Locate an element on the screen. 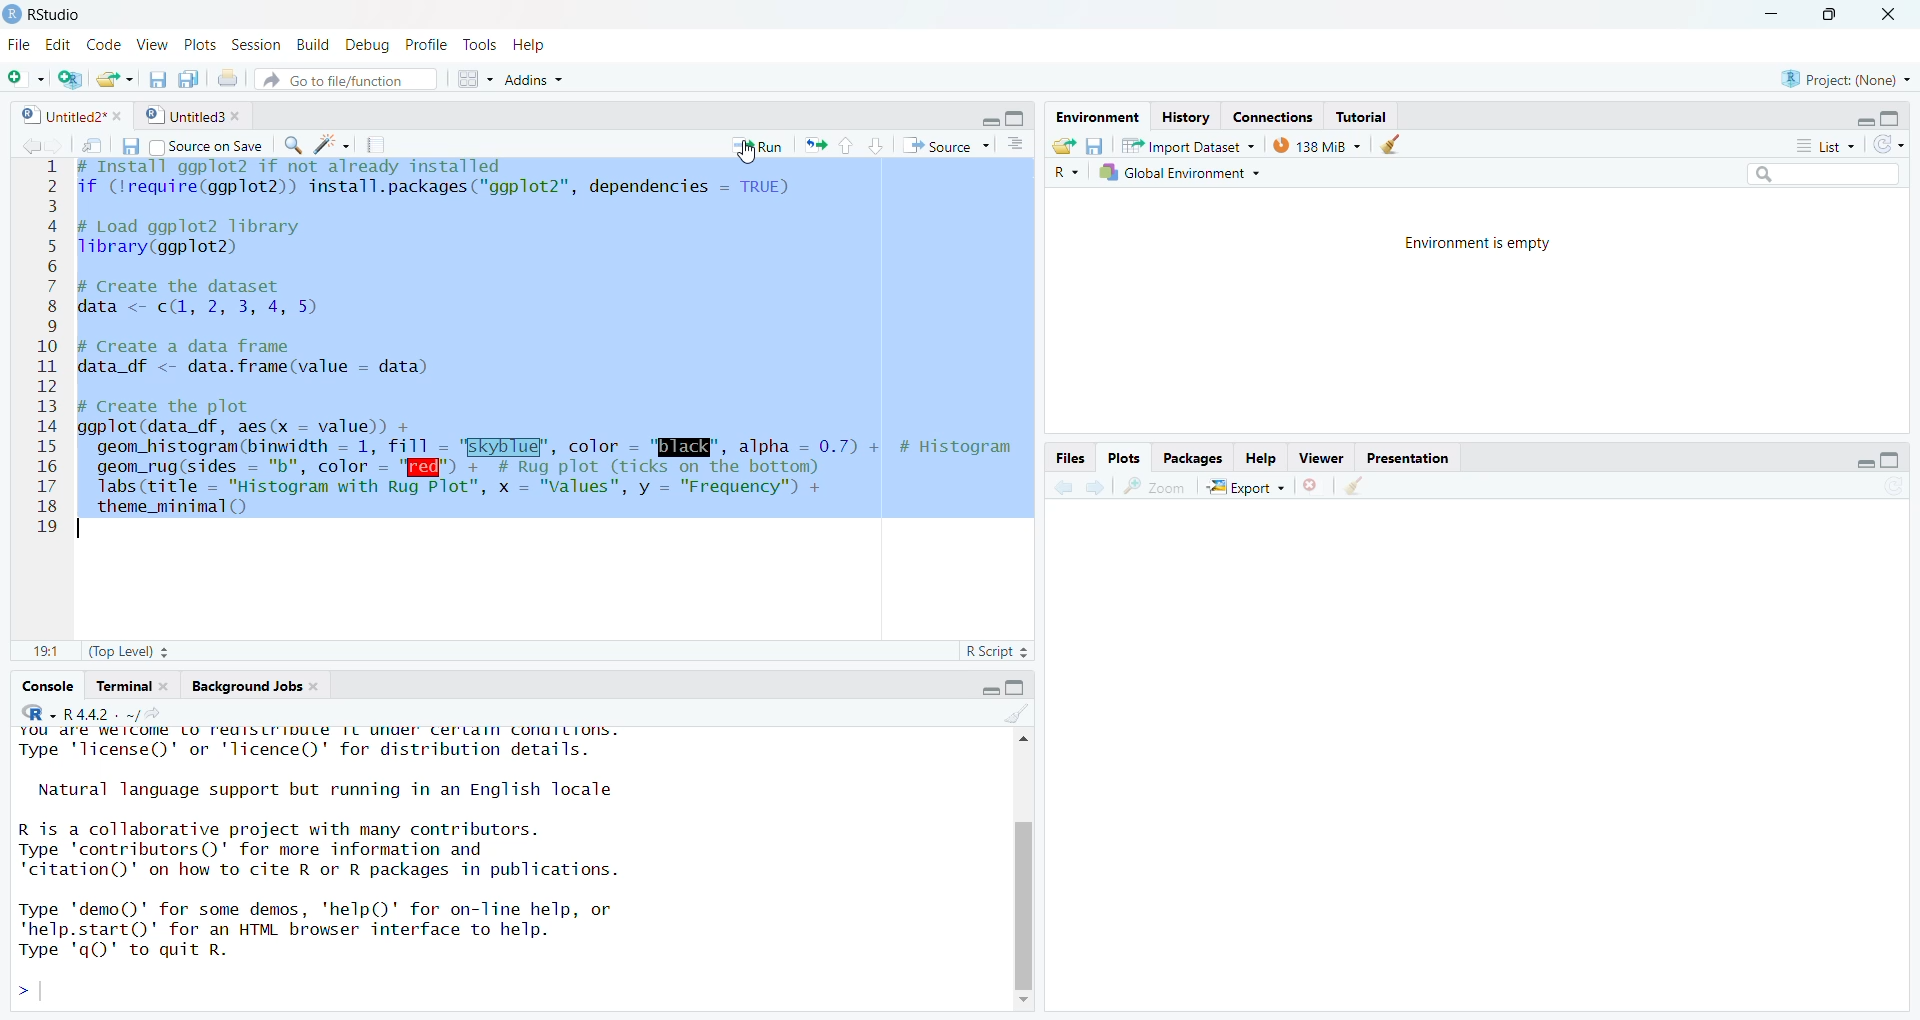 The image size is (1920, 1020). forward/backward is located at coordinates (36, 147).